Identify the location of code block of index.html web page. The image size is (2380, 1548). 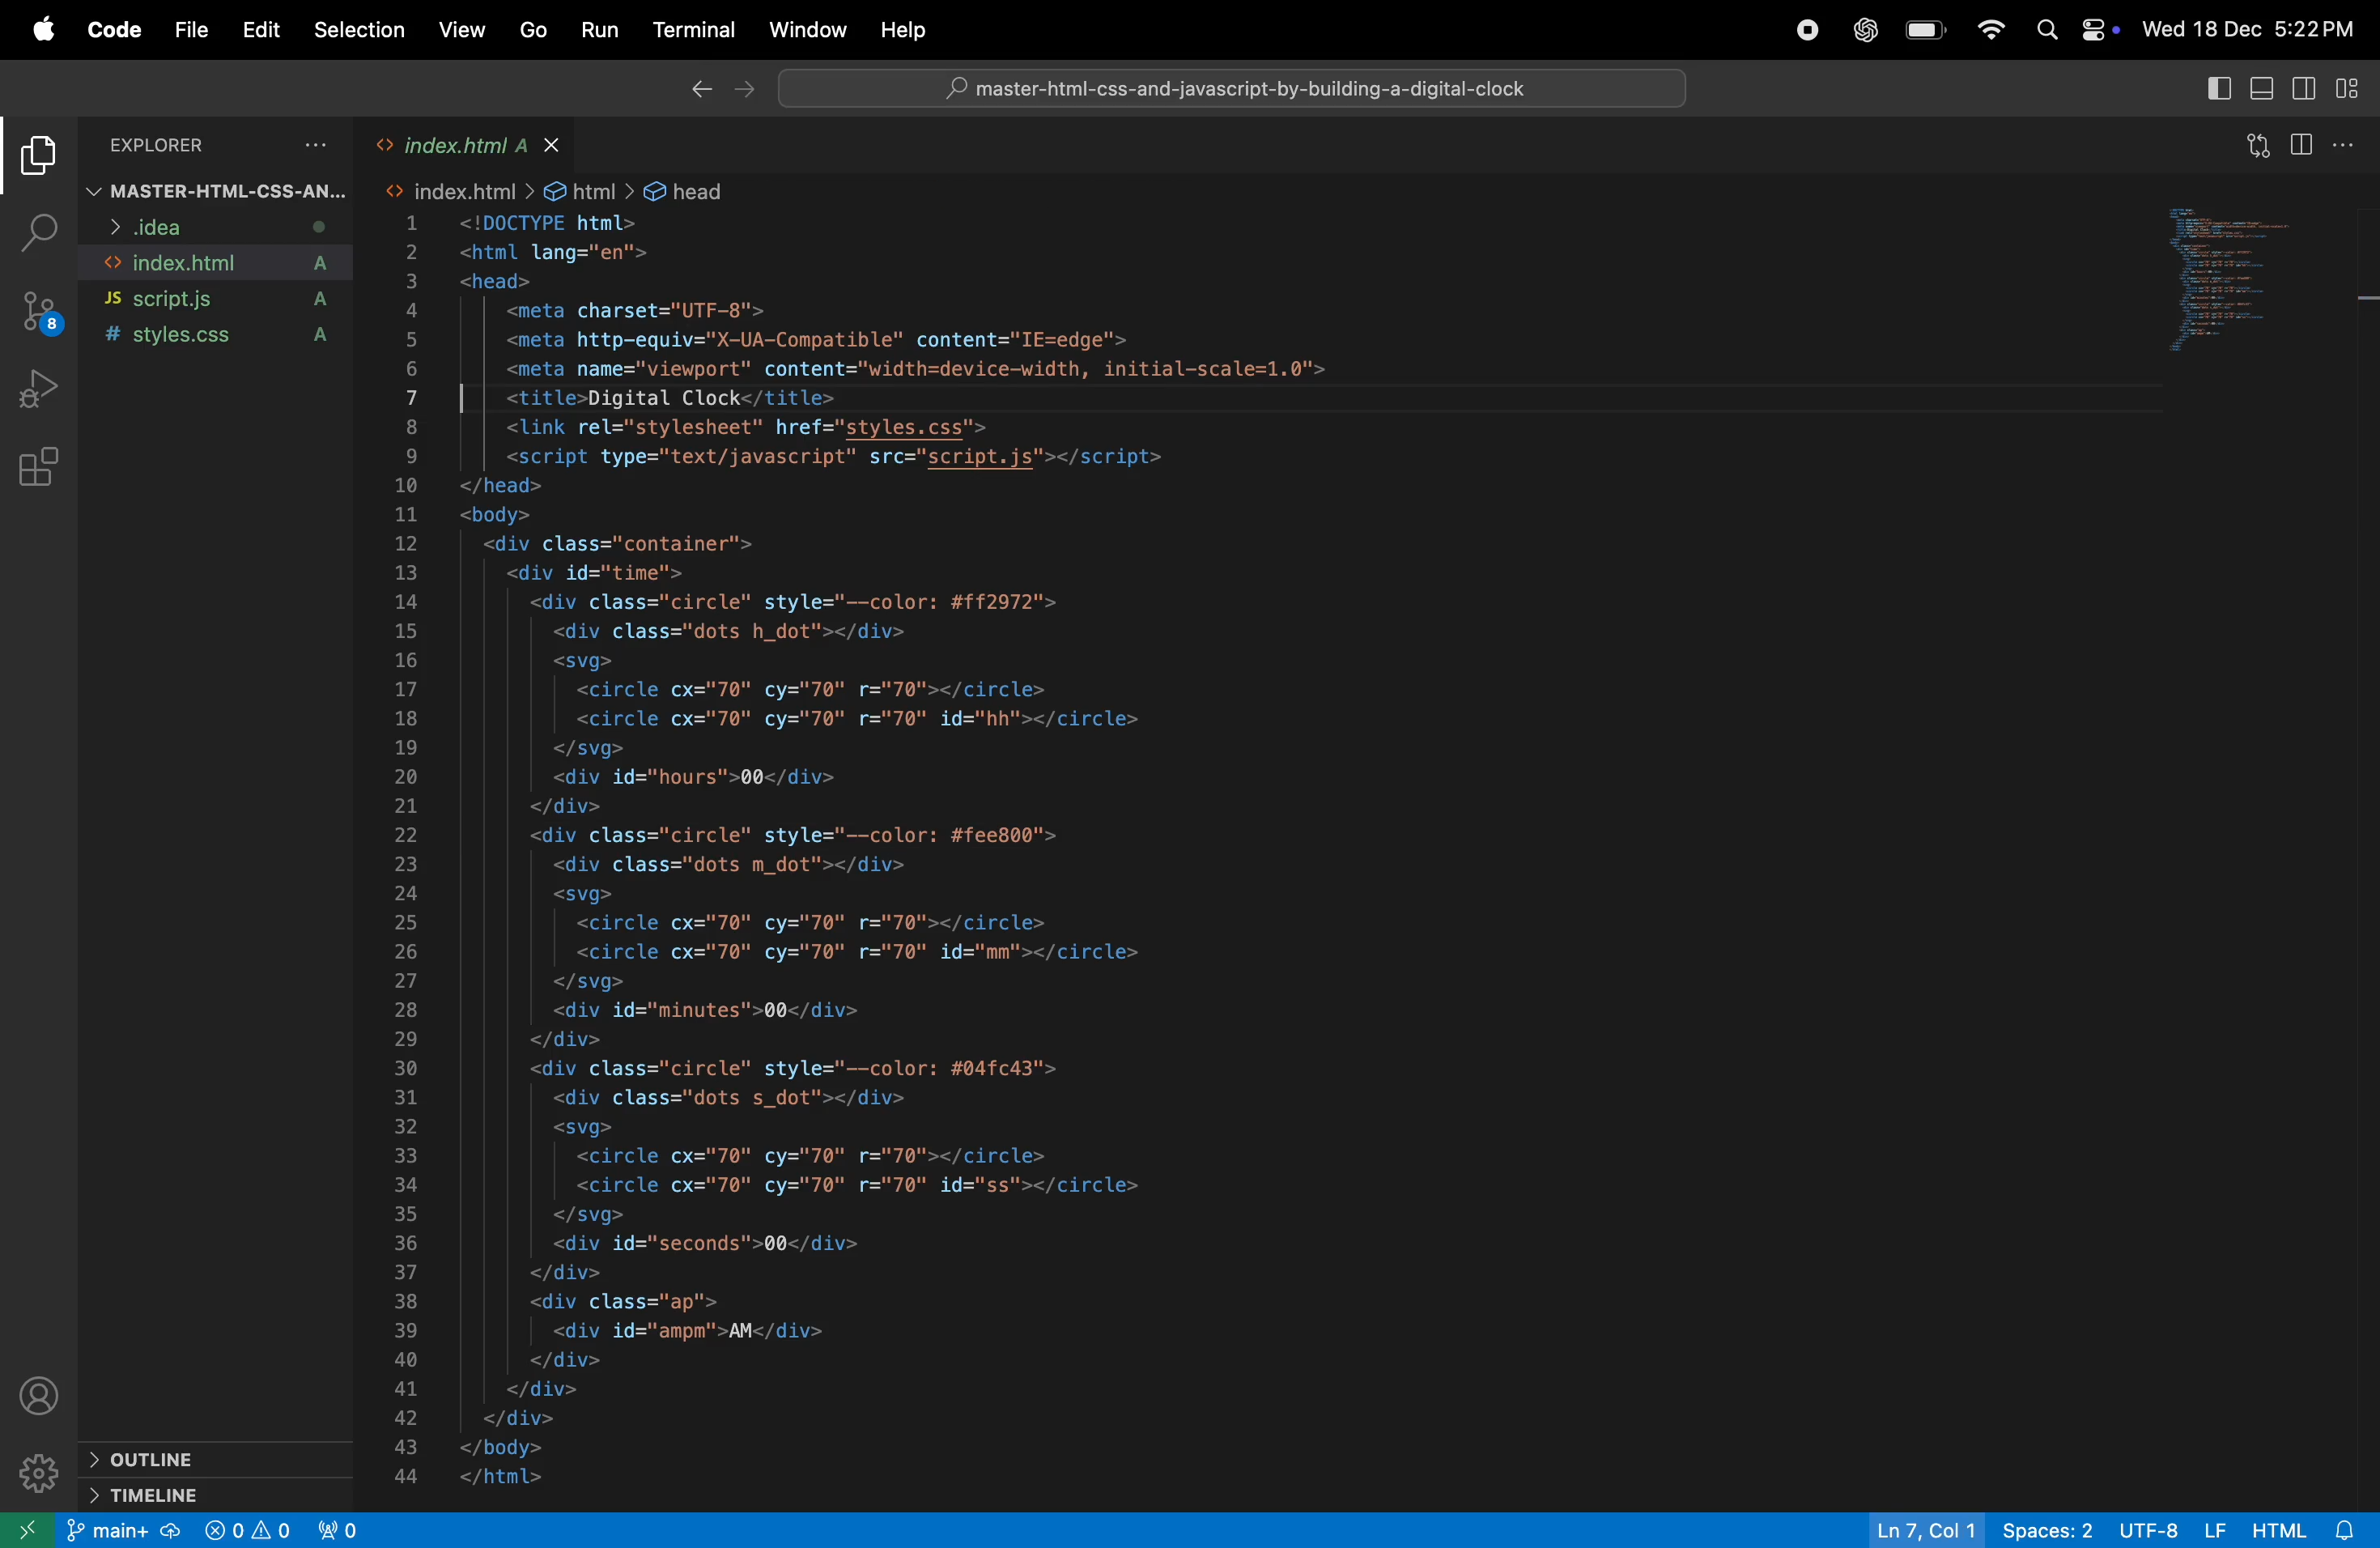
(1043, 854).